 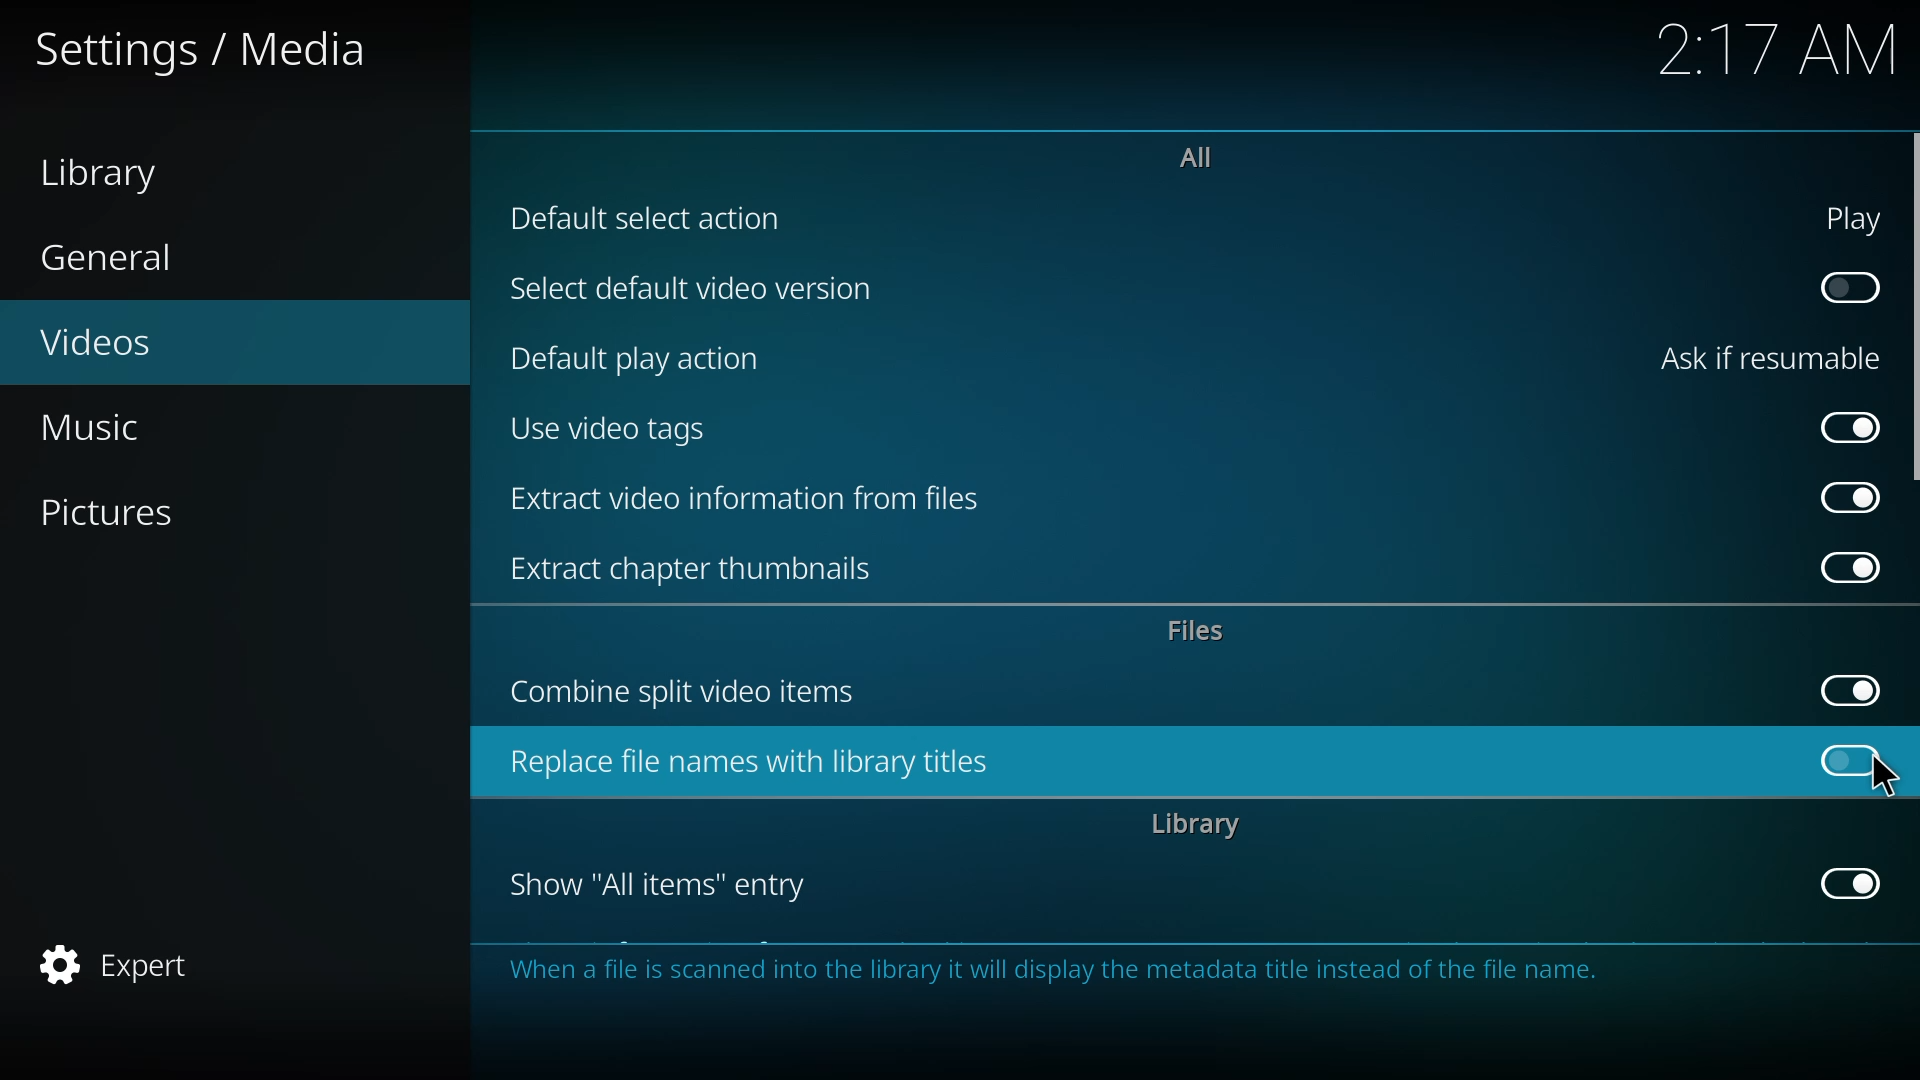 What do you see at coordinates (664, 886) in the screenshot?
I see `show all items entry` at bounding box center [664, 886].